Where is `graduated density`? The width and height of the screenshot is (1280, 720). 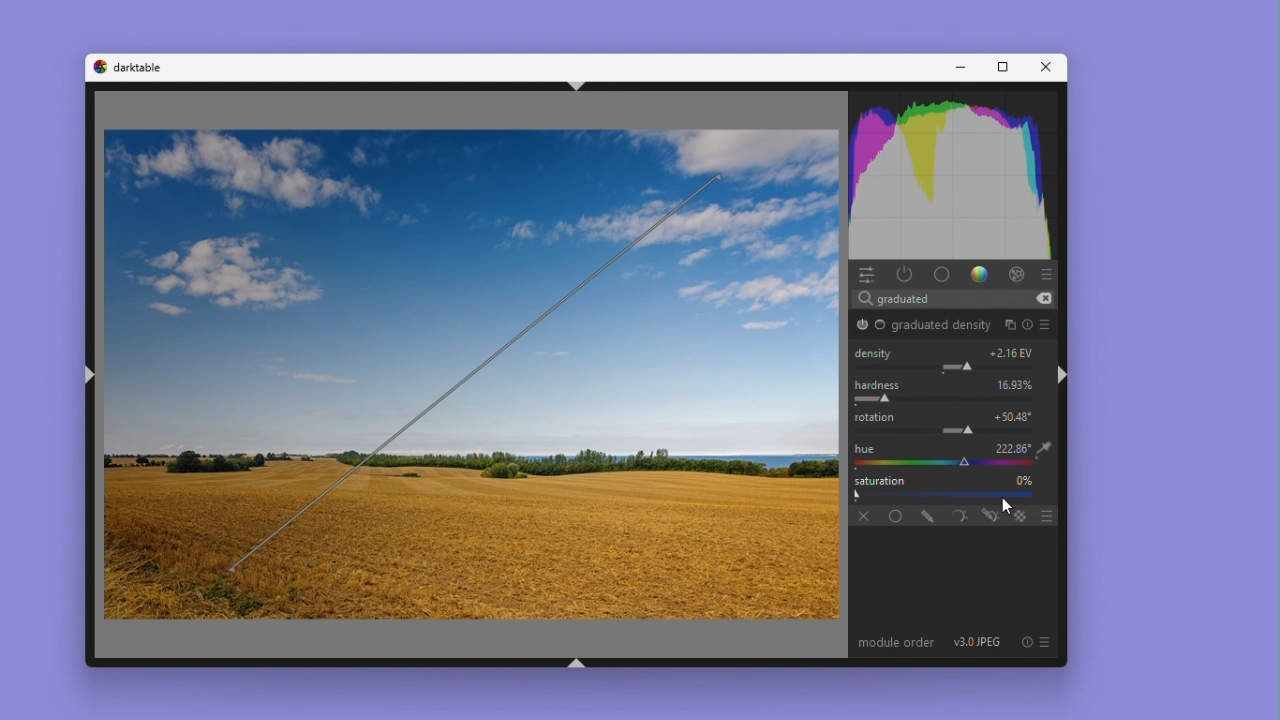 graduated density is located at coordinates (862, 324).